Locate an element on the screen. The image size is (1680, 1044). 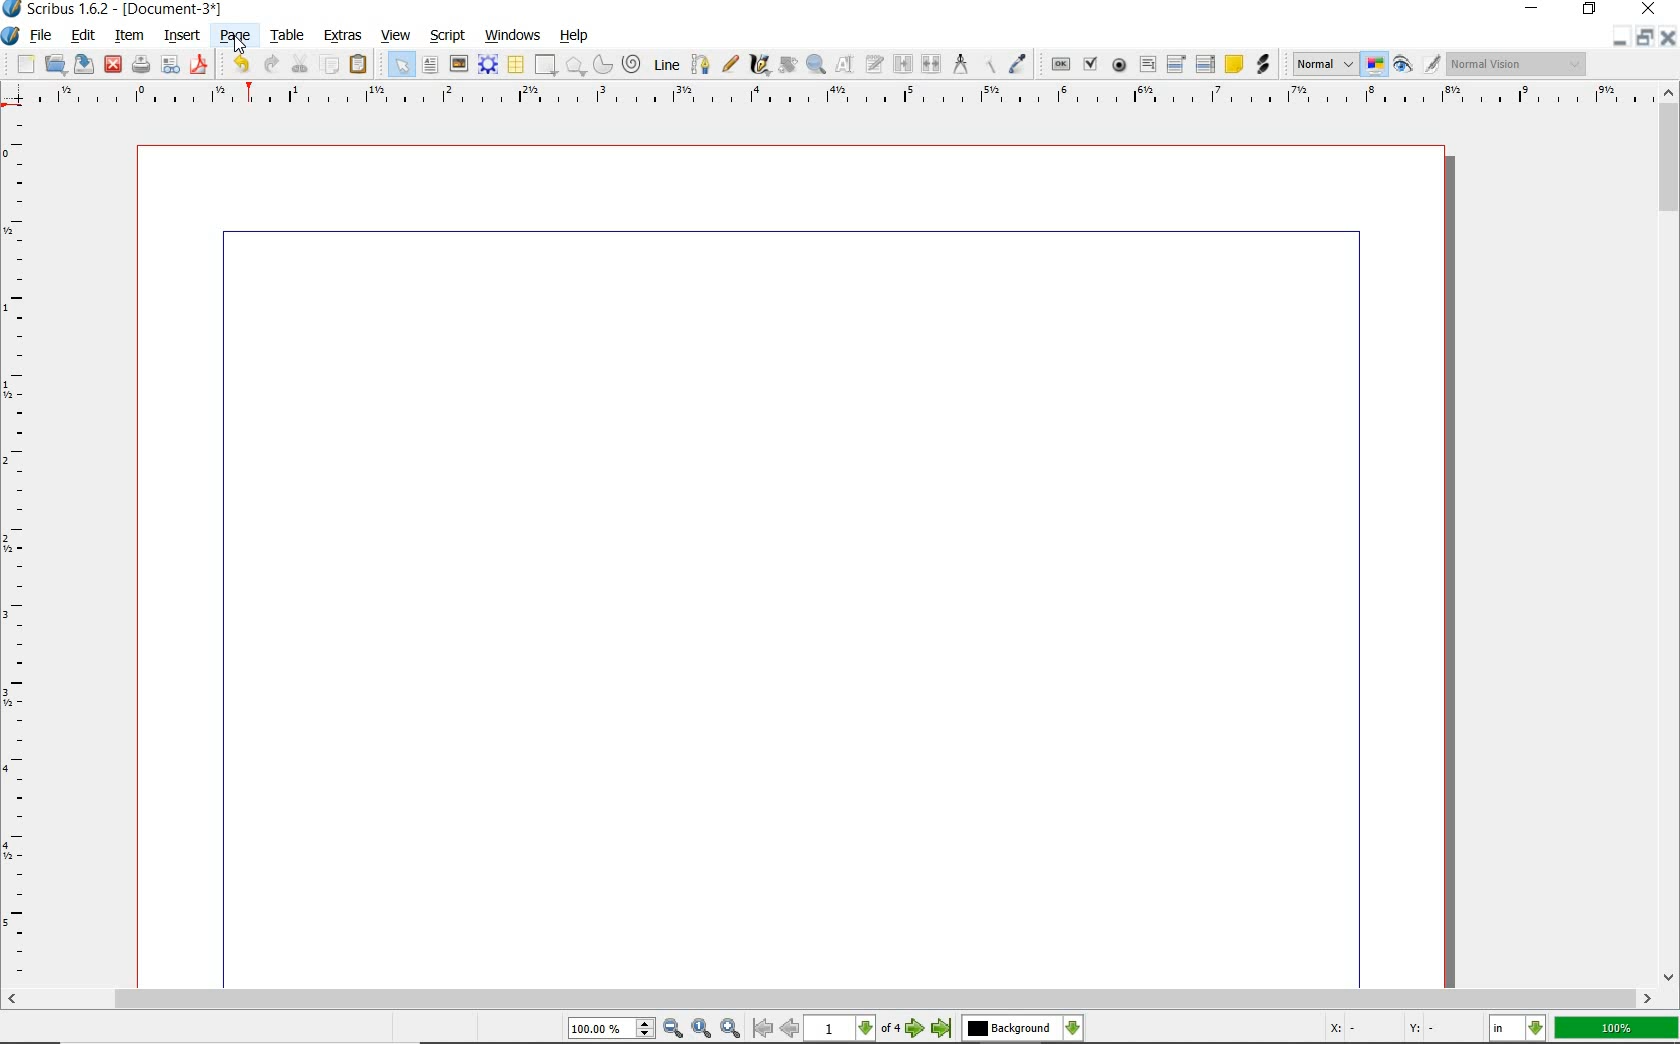
close is located at coordinates (114, 64).